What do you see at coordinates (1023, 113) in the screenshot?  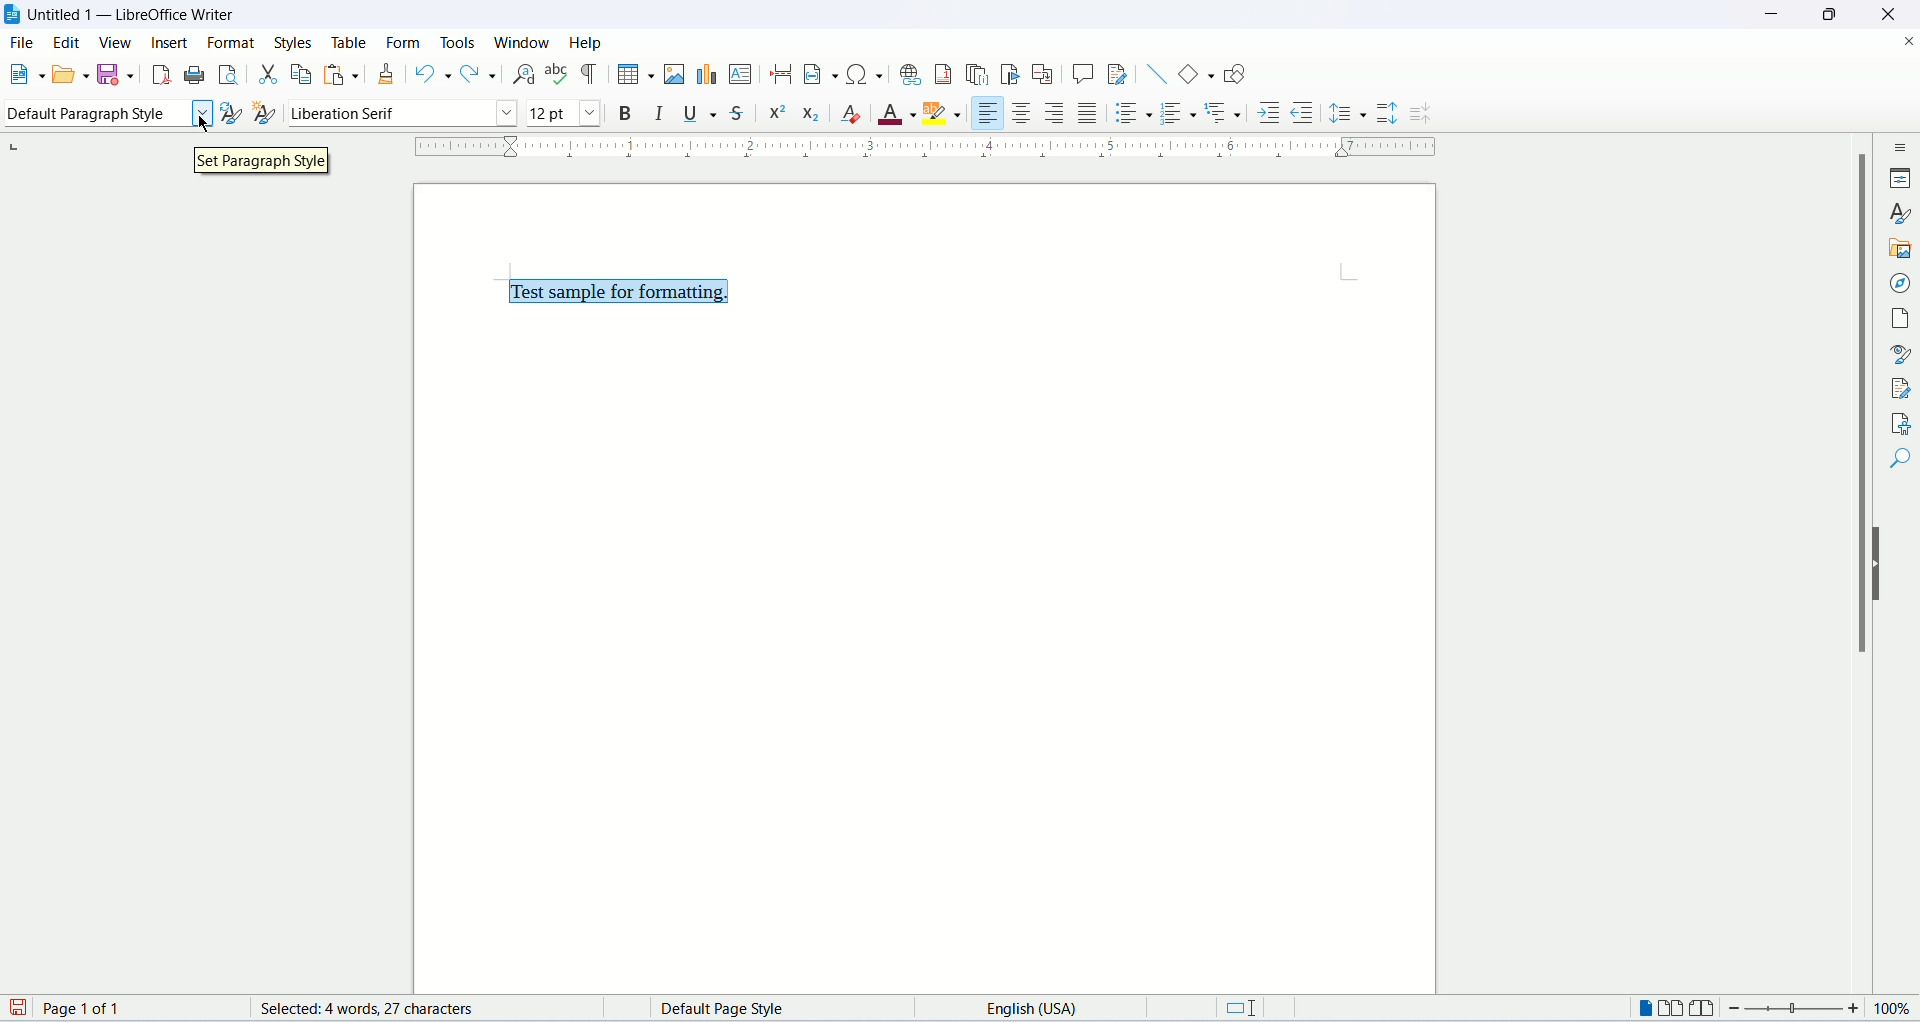 I see `align center` at bounding box center [1023, 113].